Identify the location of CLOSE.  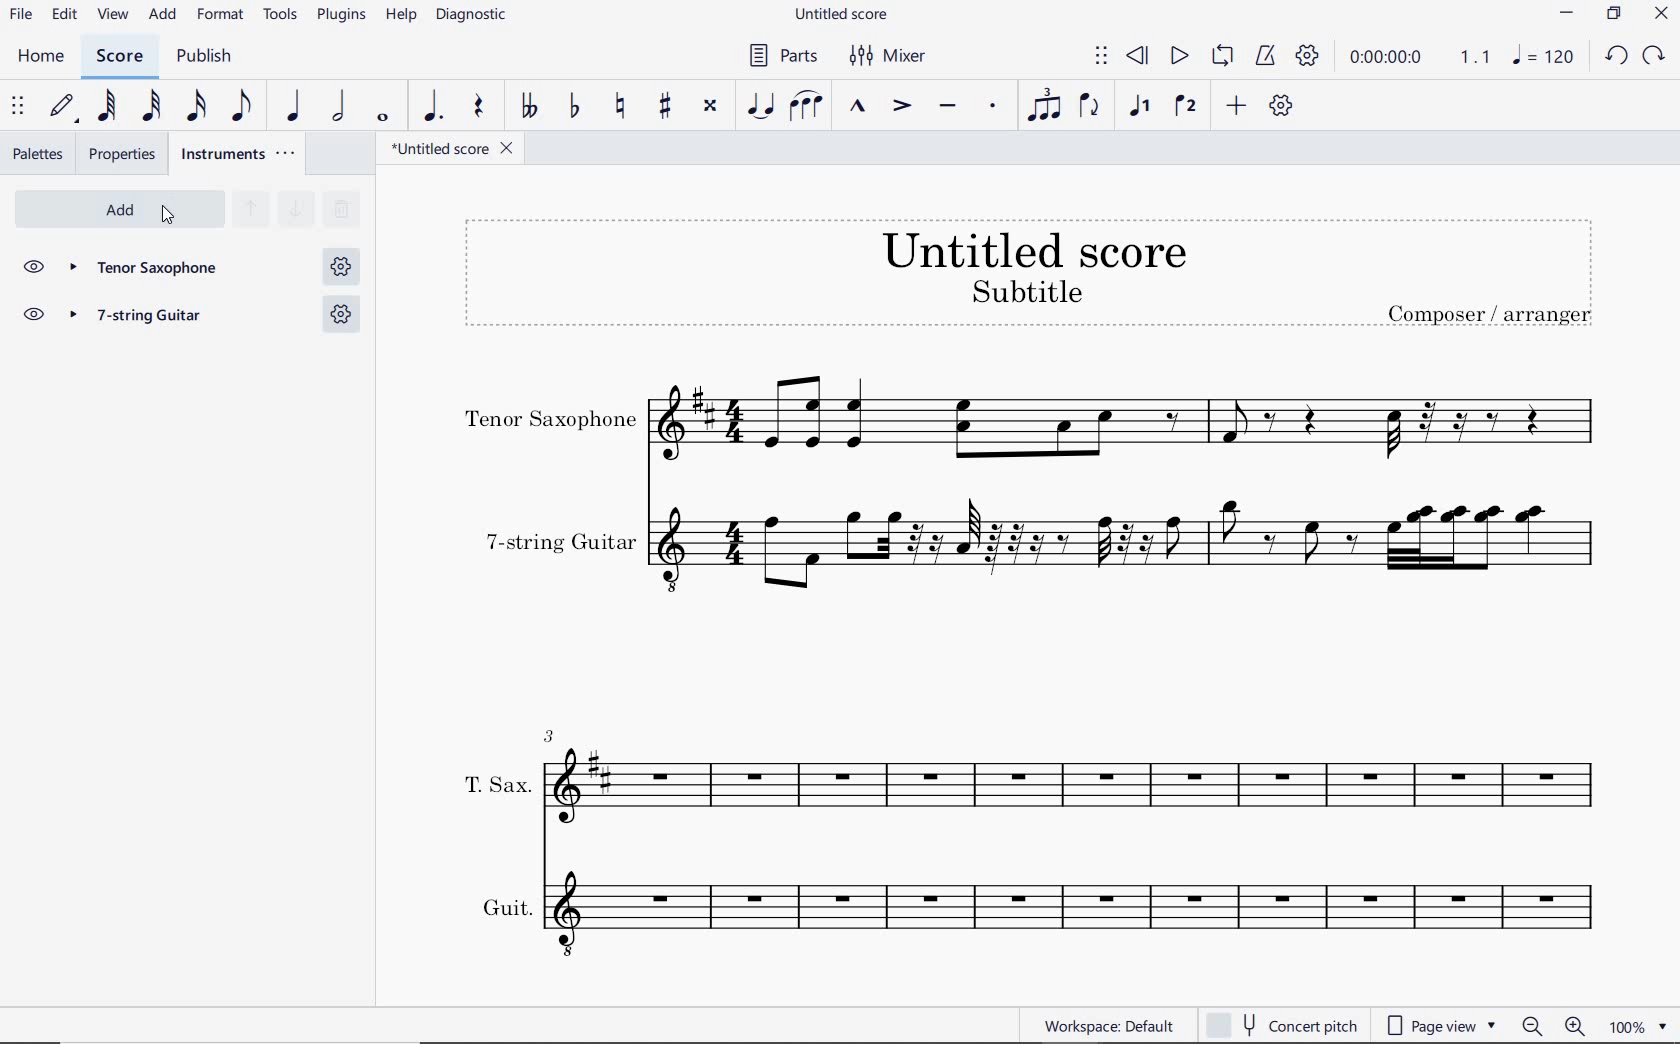
(1661, 15).